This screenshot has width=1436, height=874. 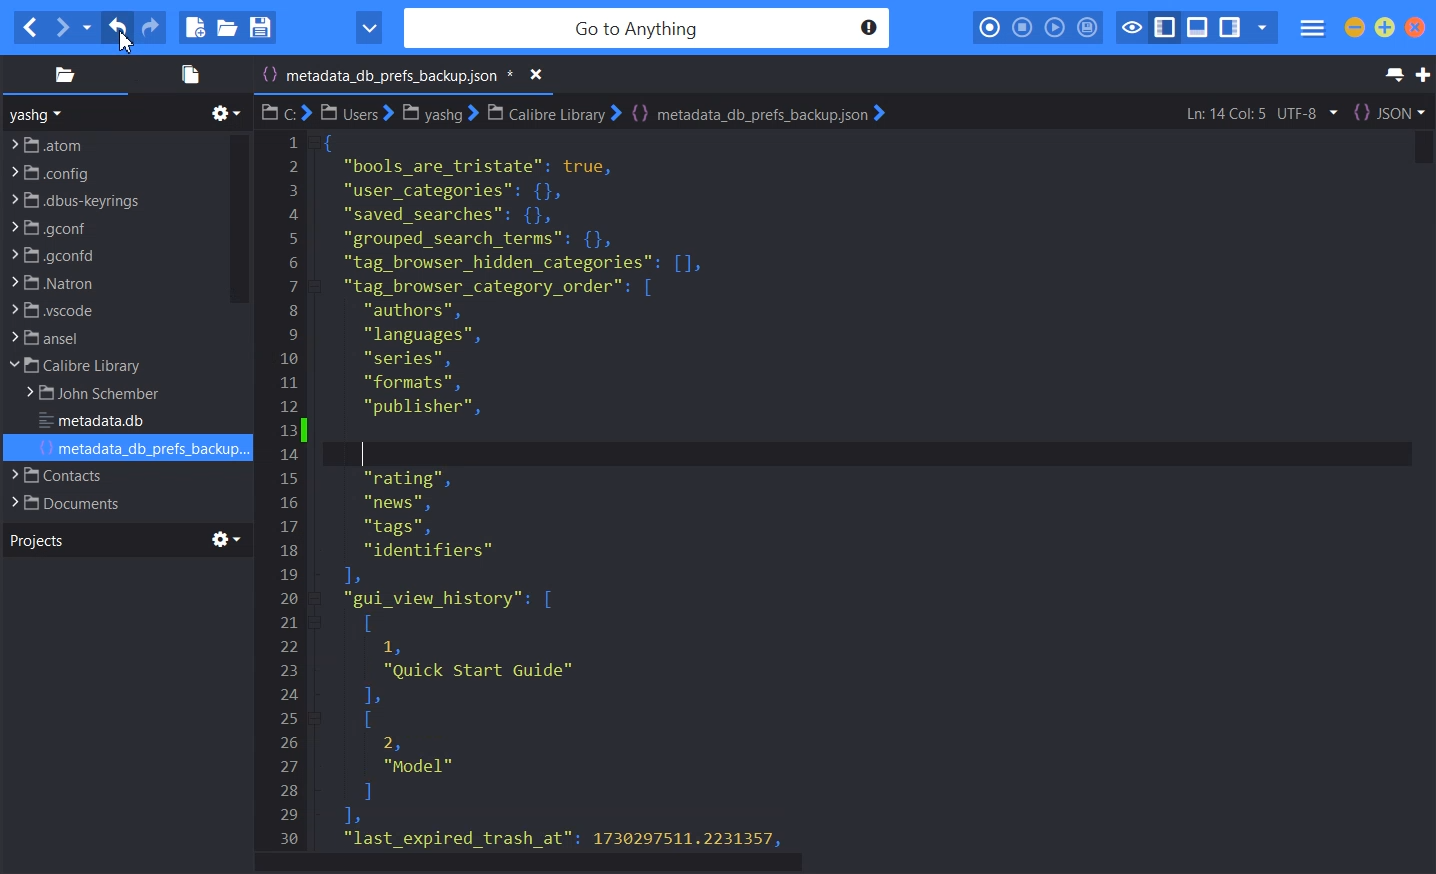 What do you see at coordinates (195, 28) in the screenshot?
I see `New file using default Language` at bounding box center [195, 28].